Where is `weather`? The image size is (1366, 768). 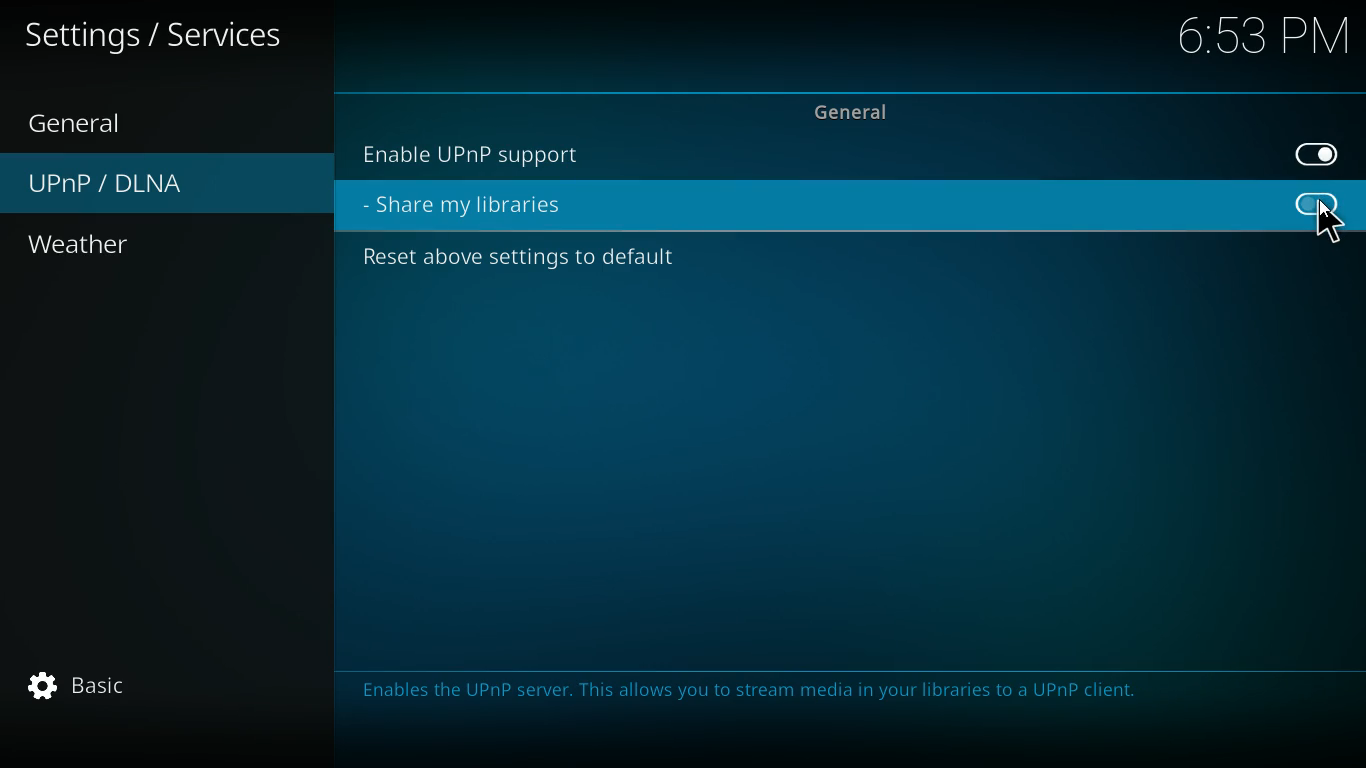 weather is located at coordinates (109, 246).